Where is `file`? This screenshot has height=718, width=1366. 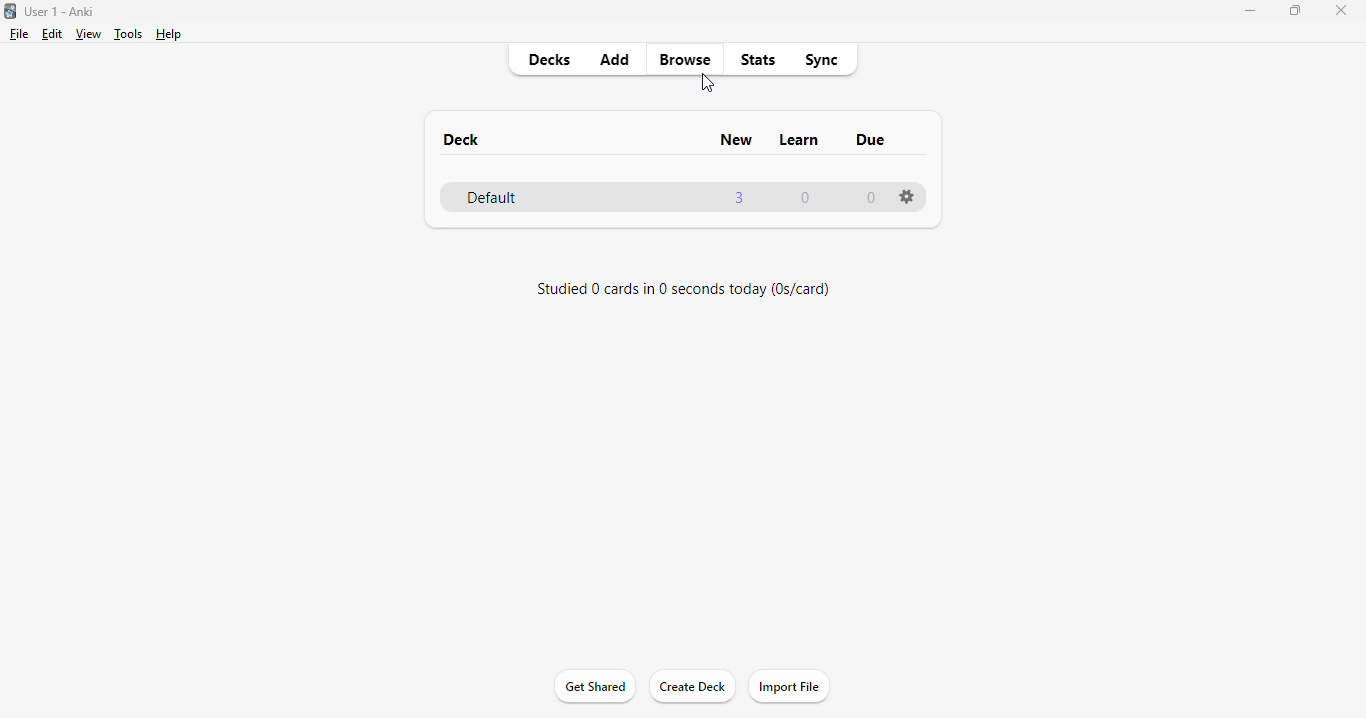 file is located at coordinates (19, 34).